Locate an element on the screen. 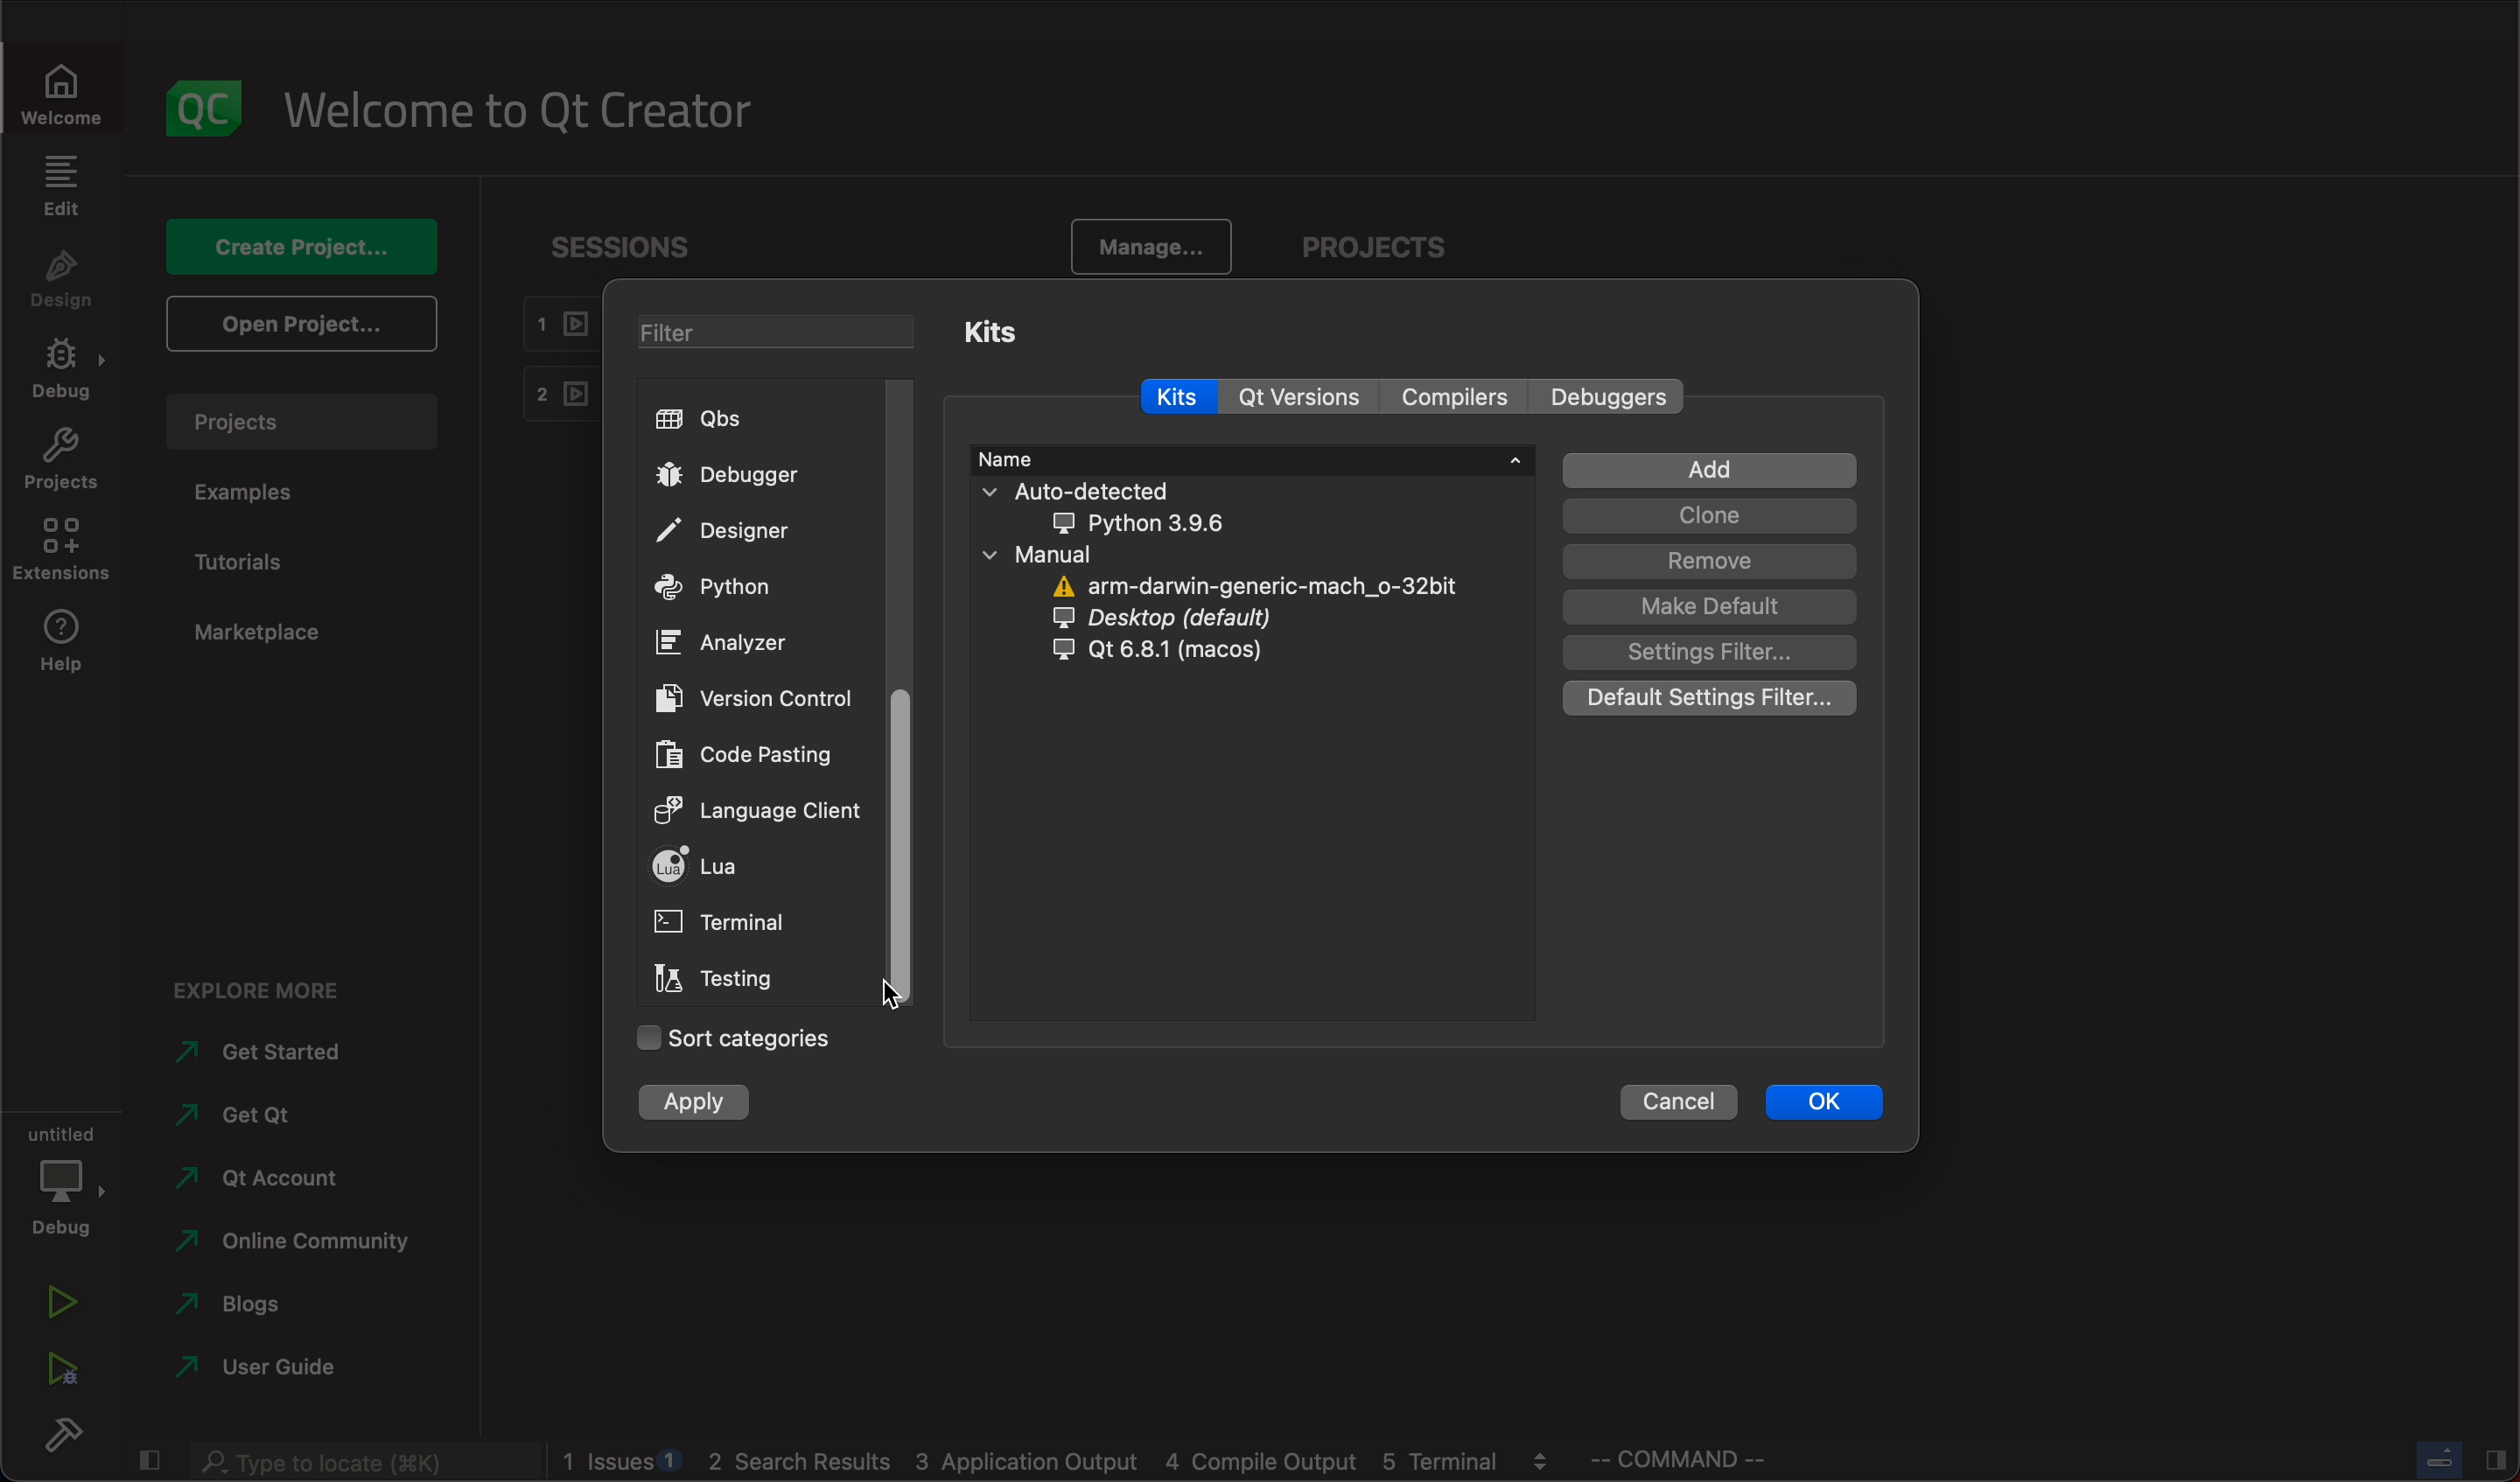 This screenshot has width=2520, height=1482. examples is located at coordinates (263, 493).